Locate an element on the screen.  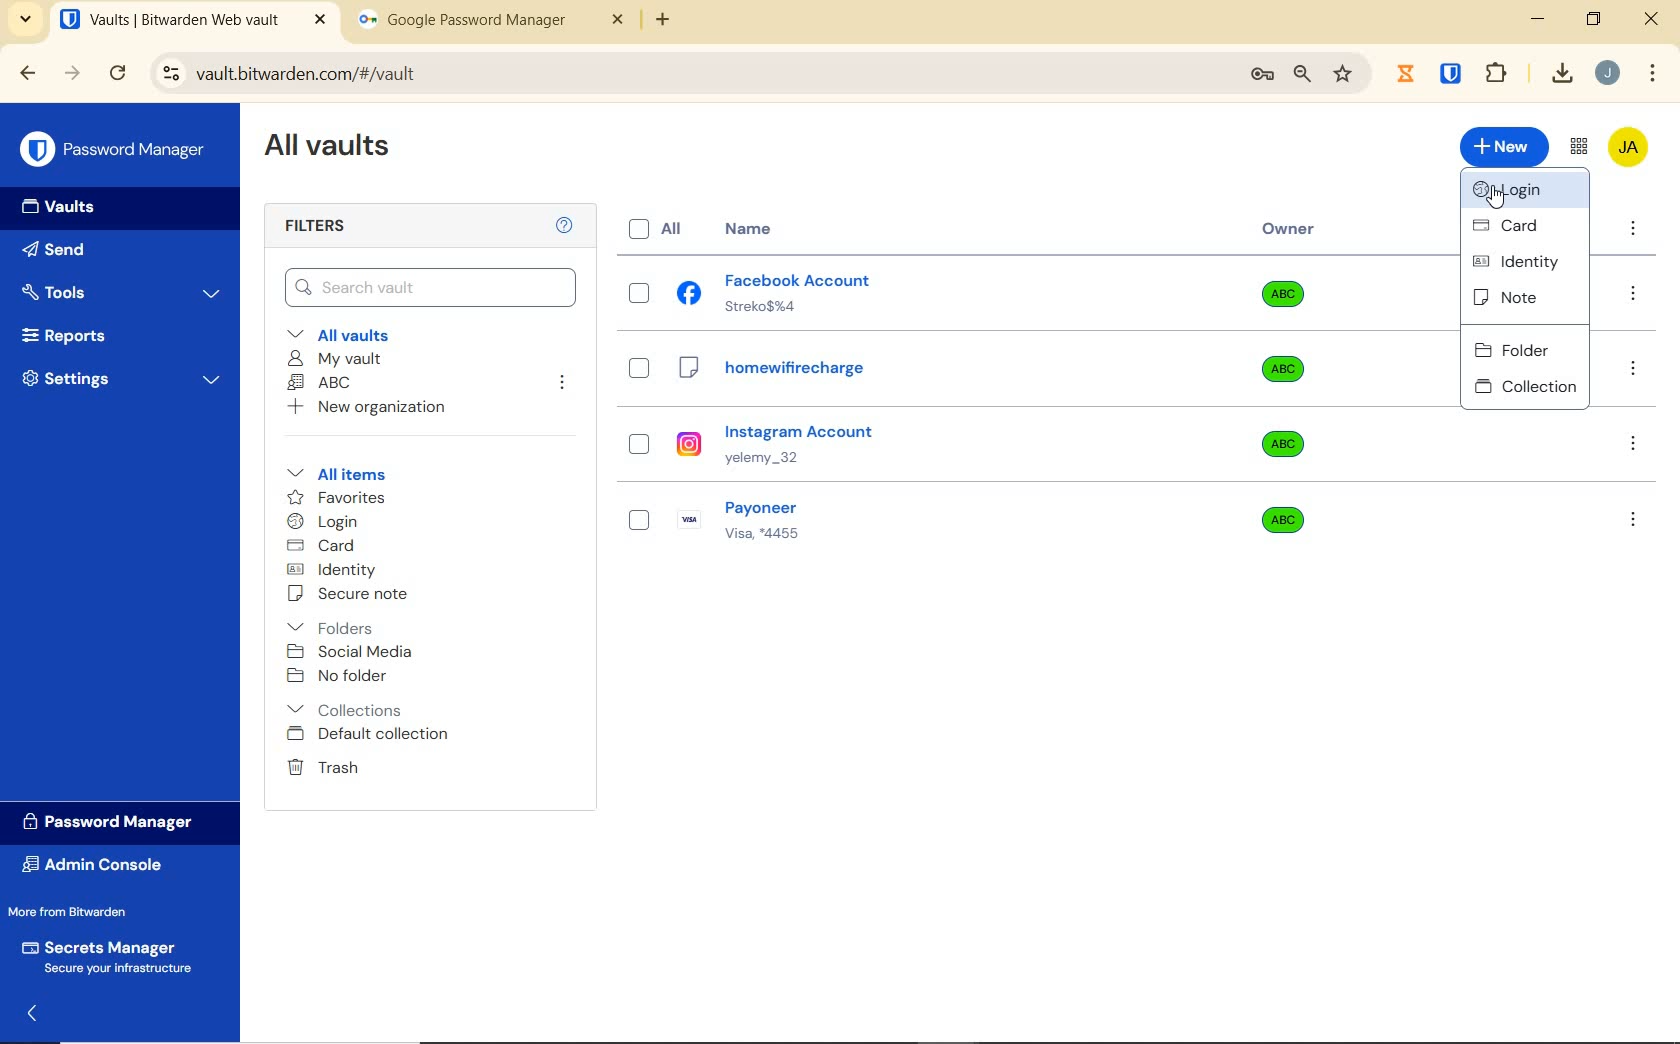
New organization is located at coordinates (364, 407).